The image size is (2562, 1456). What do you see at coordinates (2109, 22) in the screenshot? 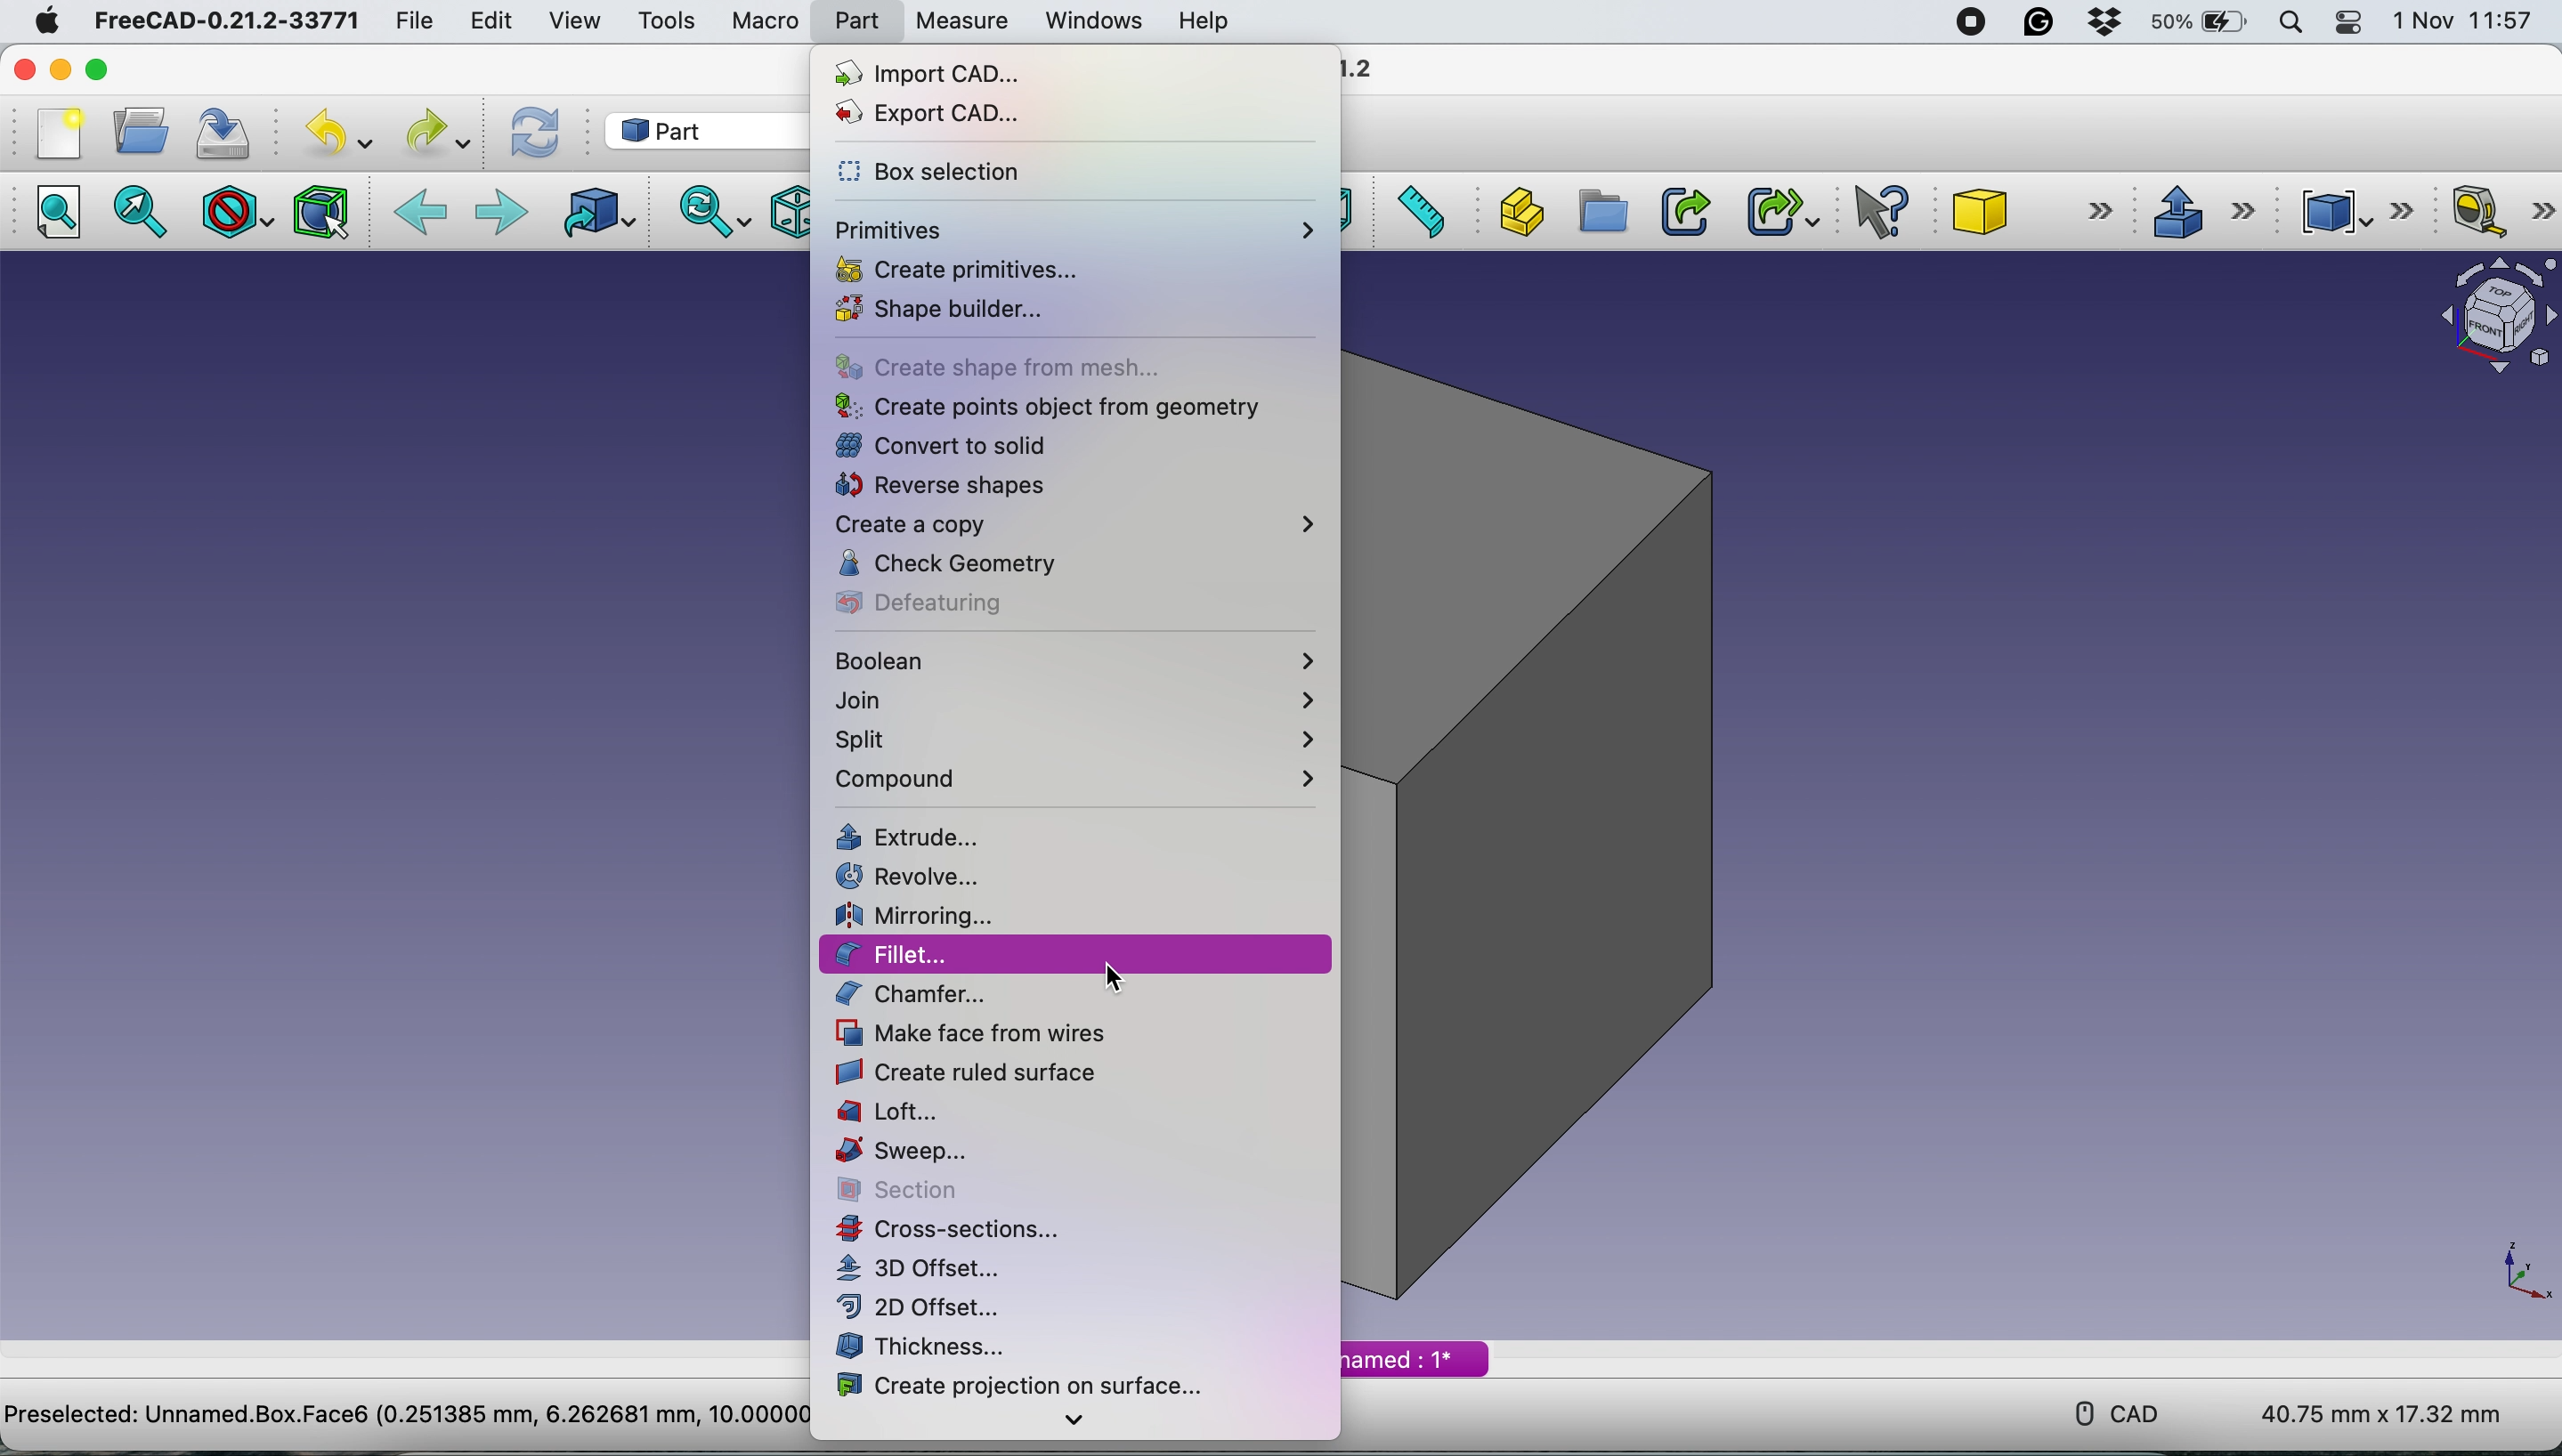
I see `dropbox` at bounding box center [2109, 22].